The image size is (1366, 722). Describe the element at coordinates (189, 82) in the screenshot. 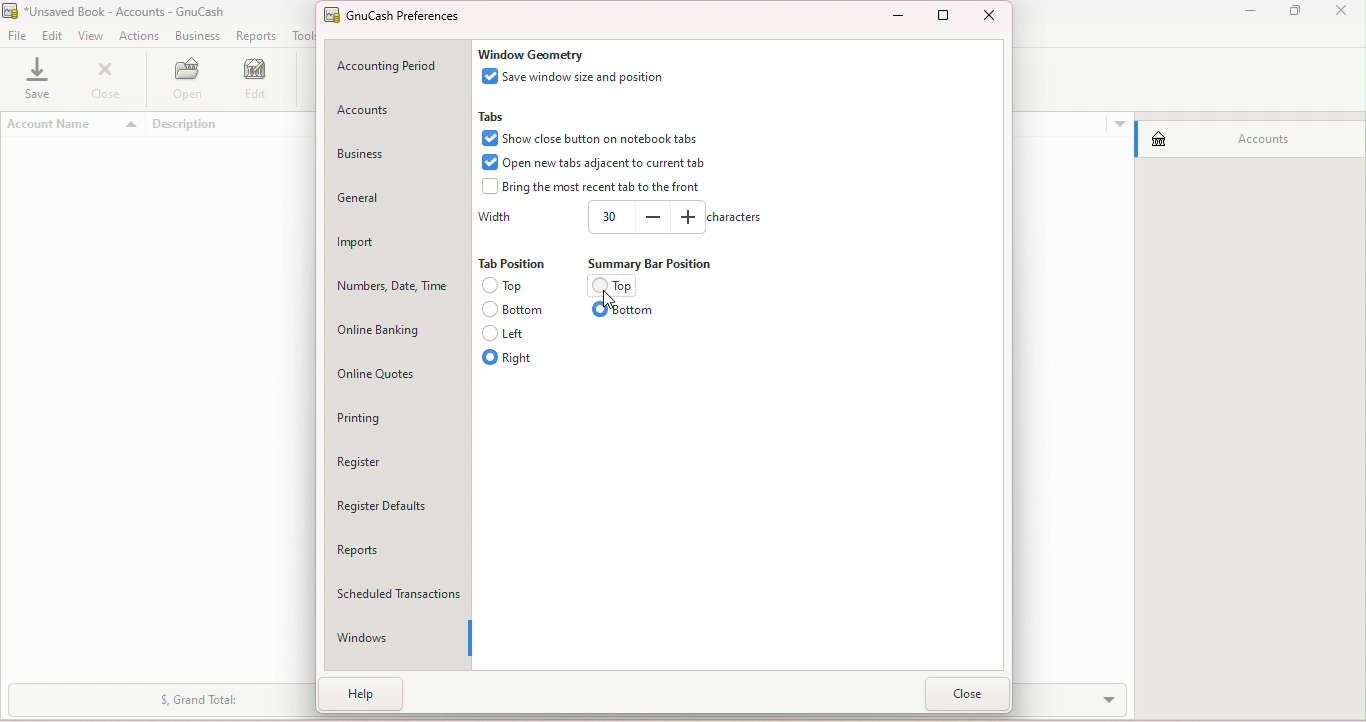

I see `Open` at that location.